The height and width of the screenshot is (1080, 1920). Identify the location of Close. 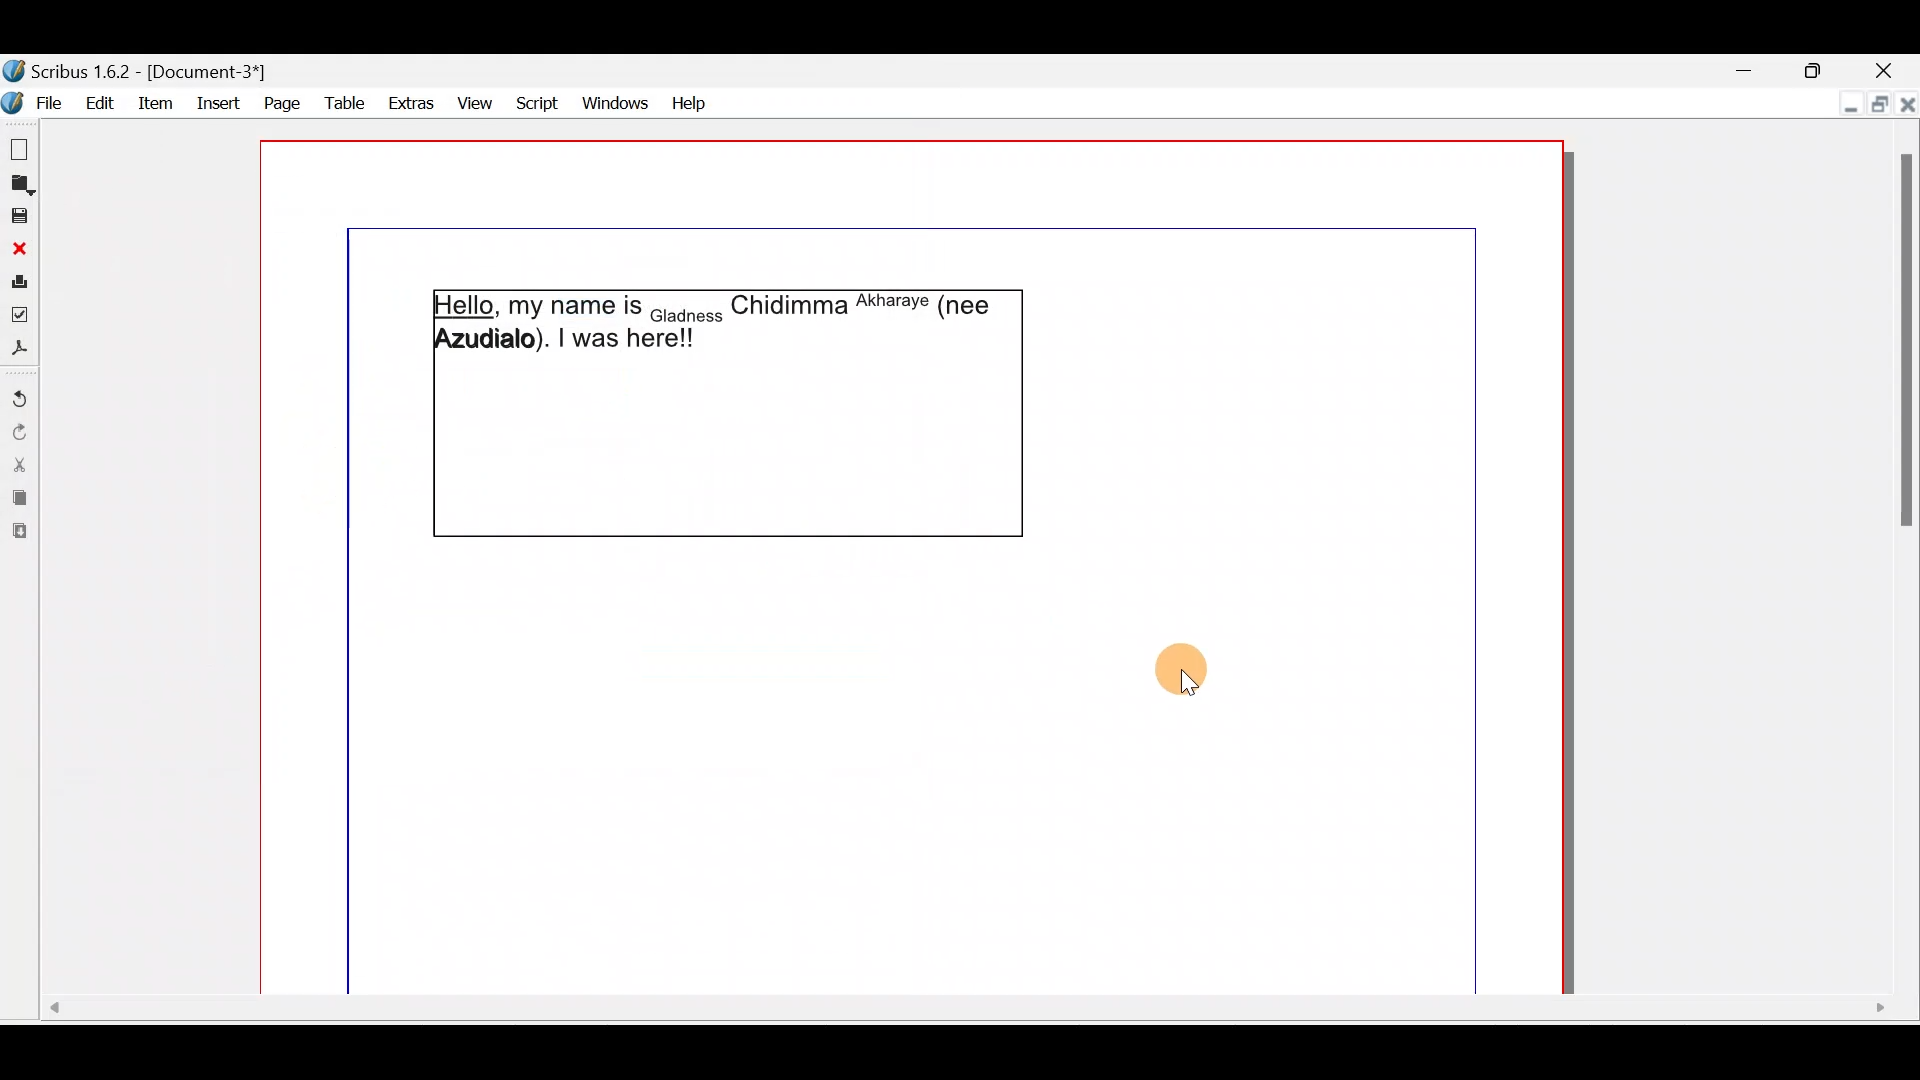
(16, 254).